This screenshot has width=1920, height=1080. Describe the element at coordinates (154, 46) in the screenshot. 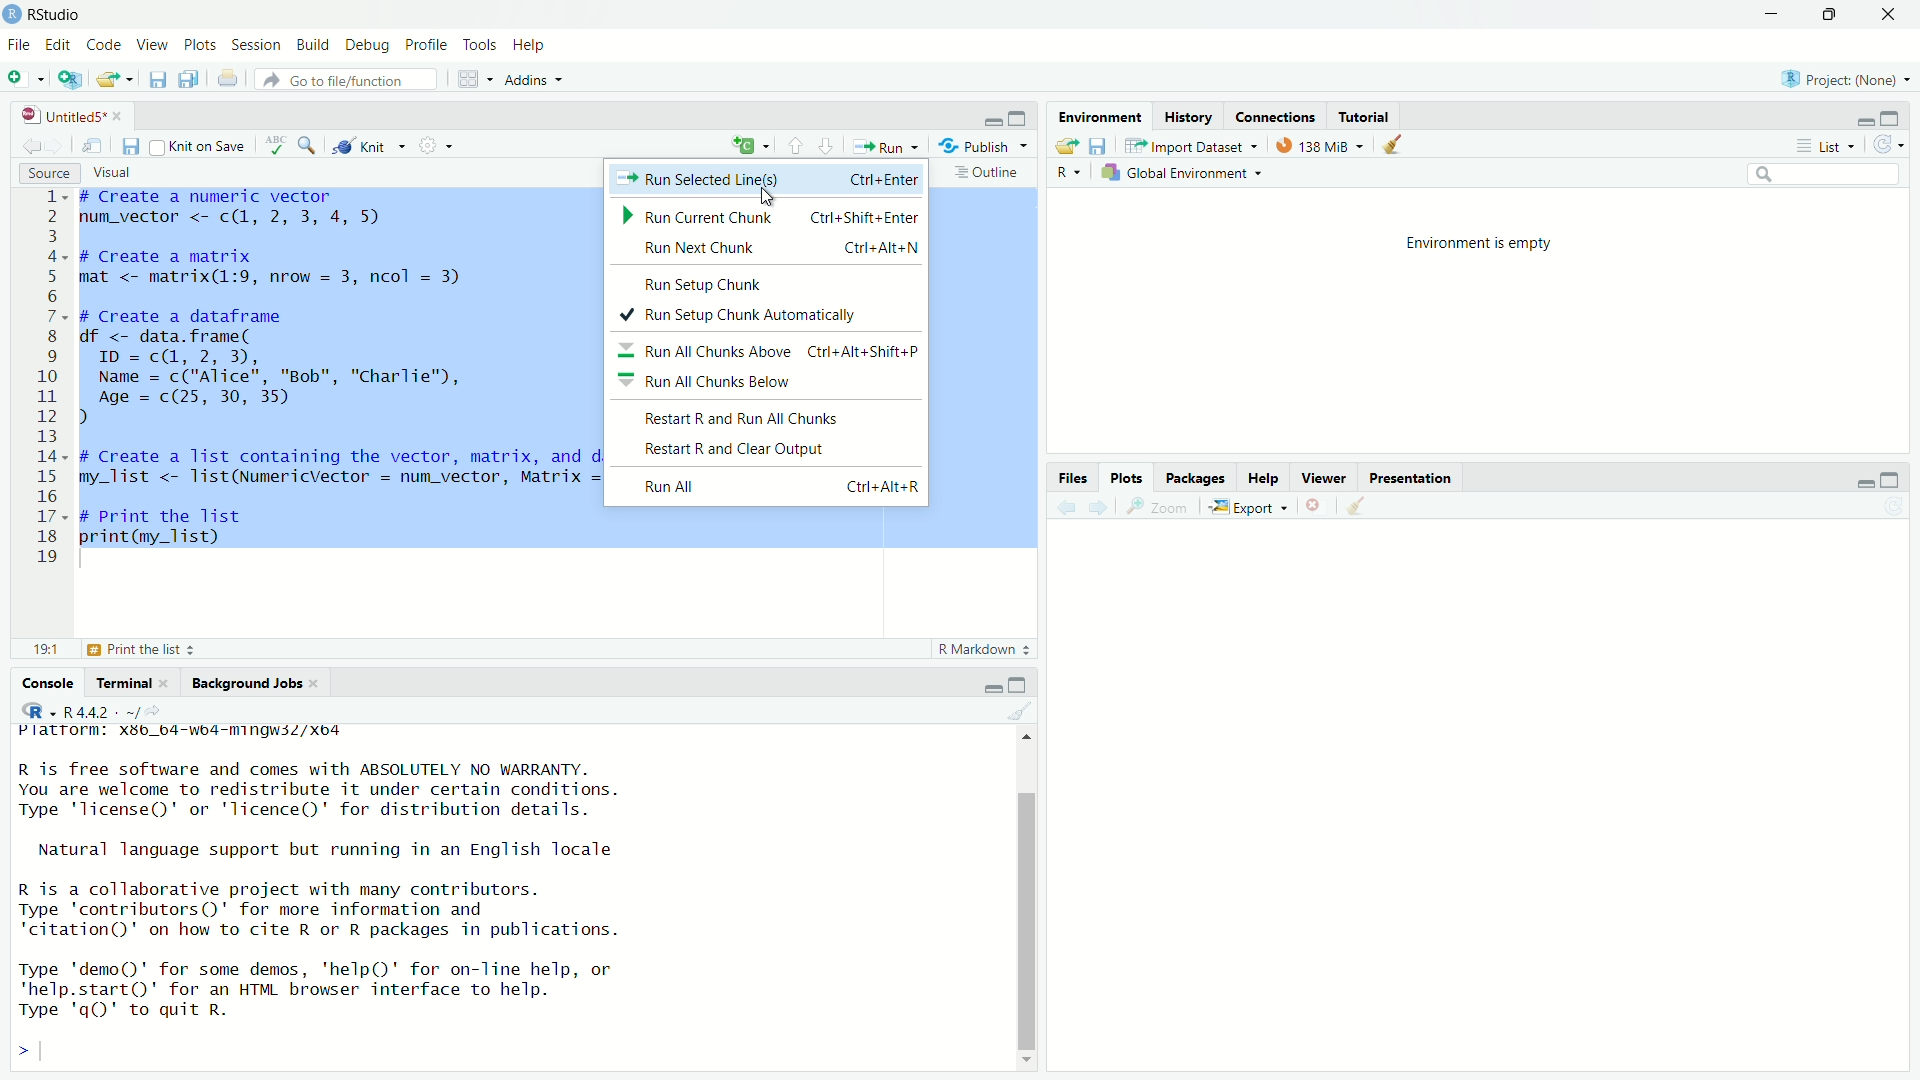

I see `View` at that location.